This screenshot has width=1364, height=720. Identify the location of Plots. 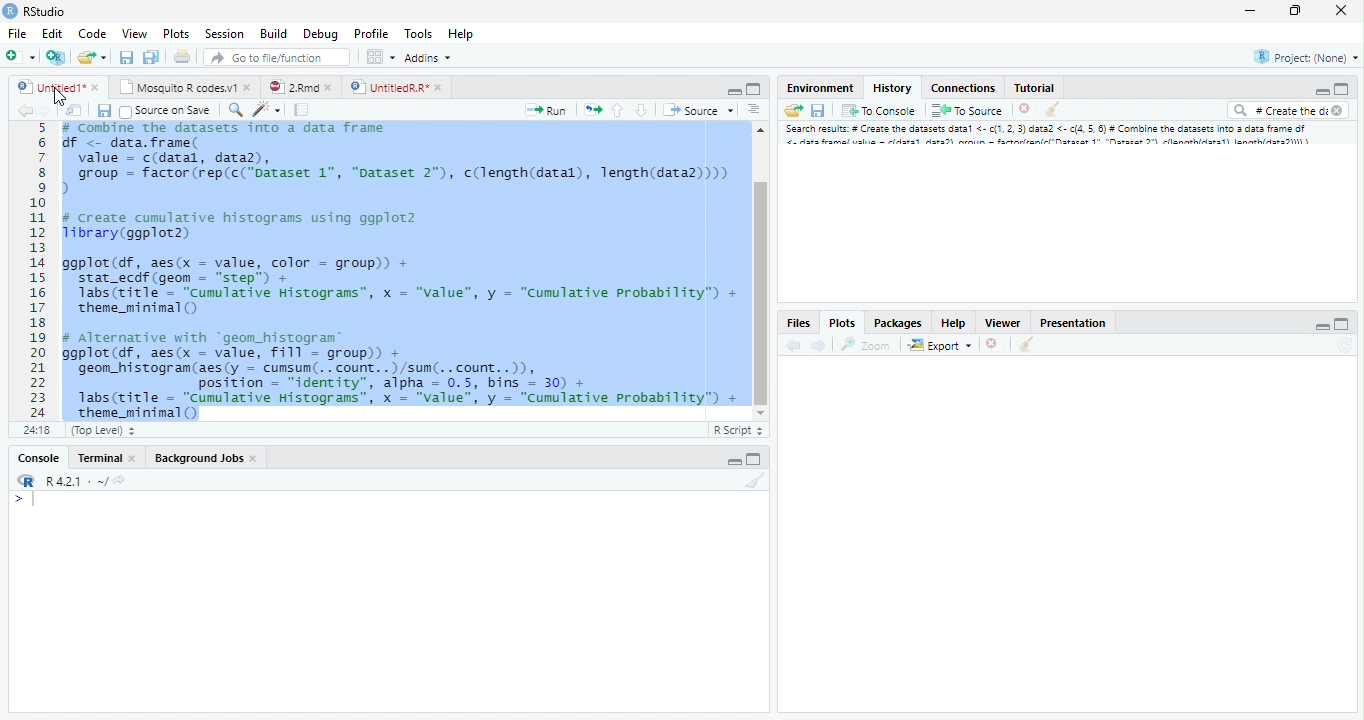
(176, 35).